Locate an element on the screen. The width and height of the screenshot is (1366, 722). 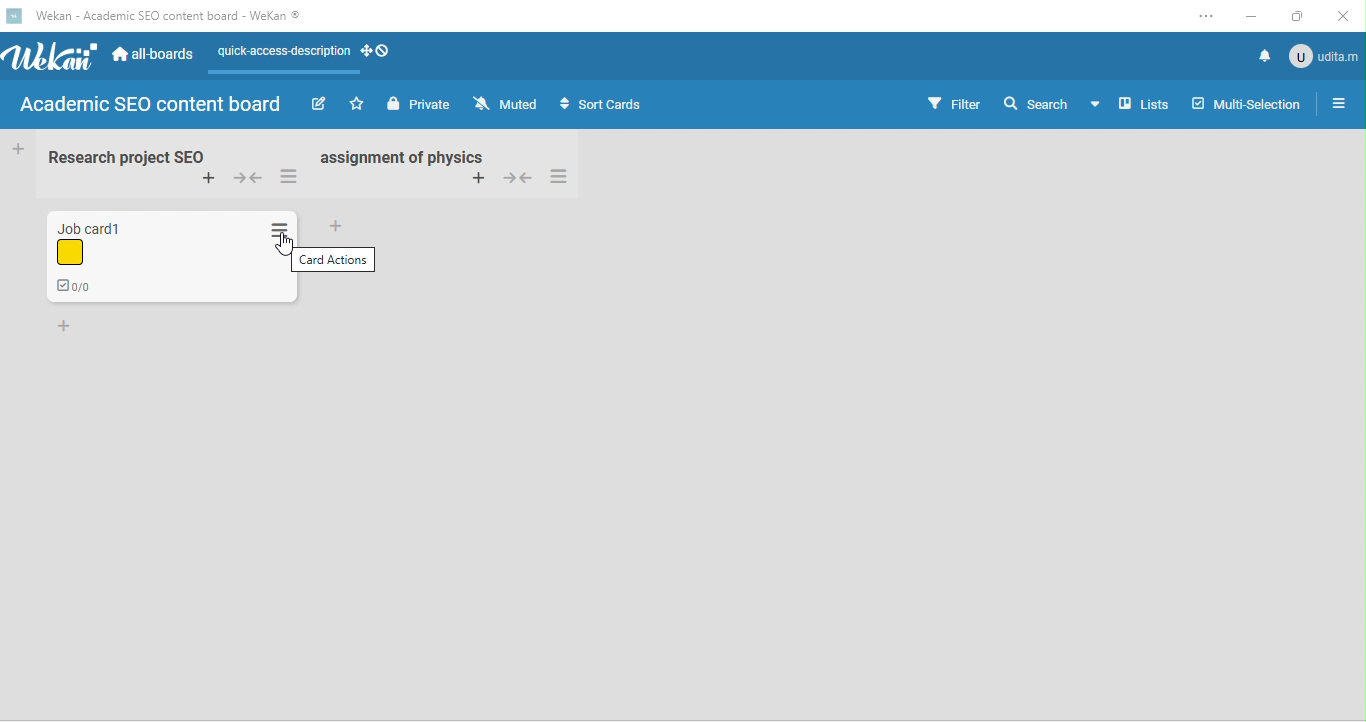
quick access description is located at coordinates (284, 52).